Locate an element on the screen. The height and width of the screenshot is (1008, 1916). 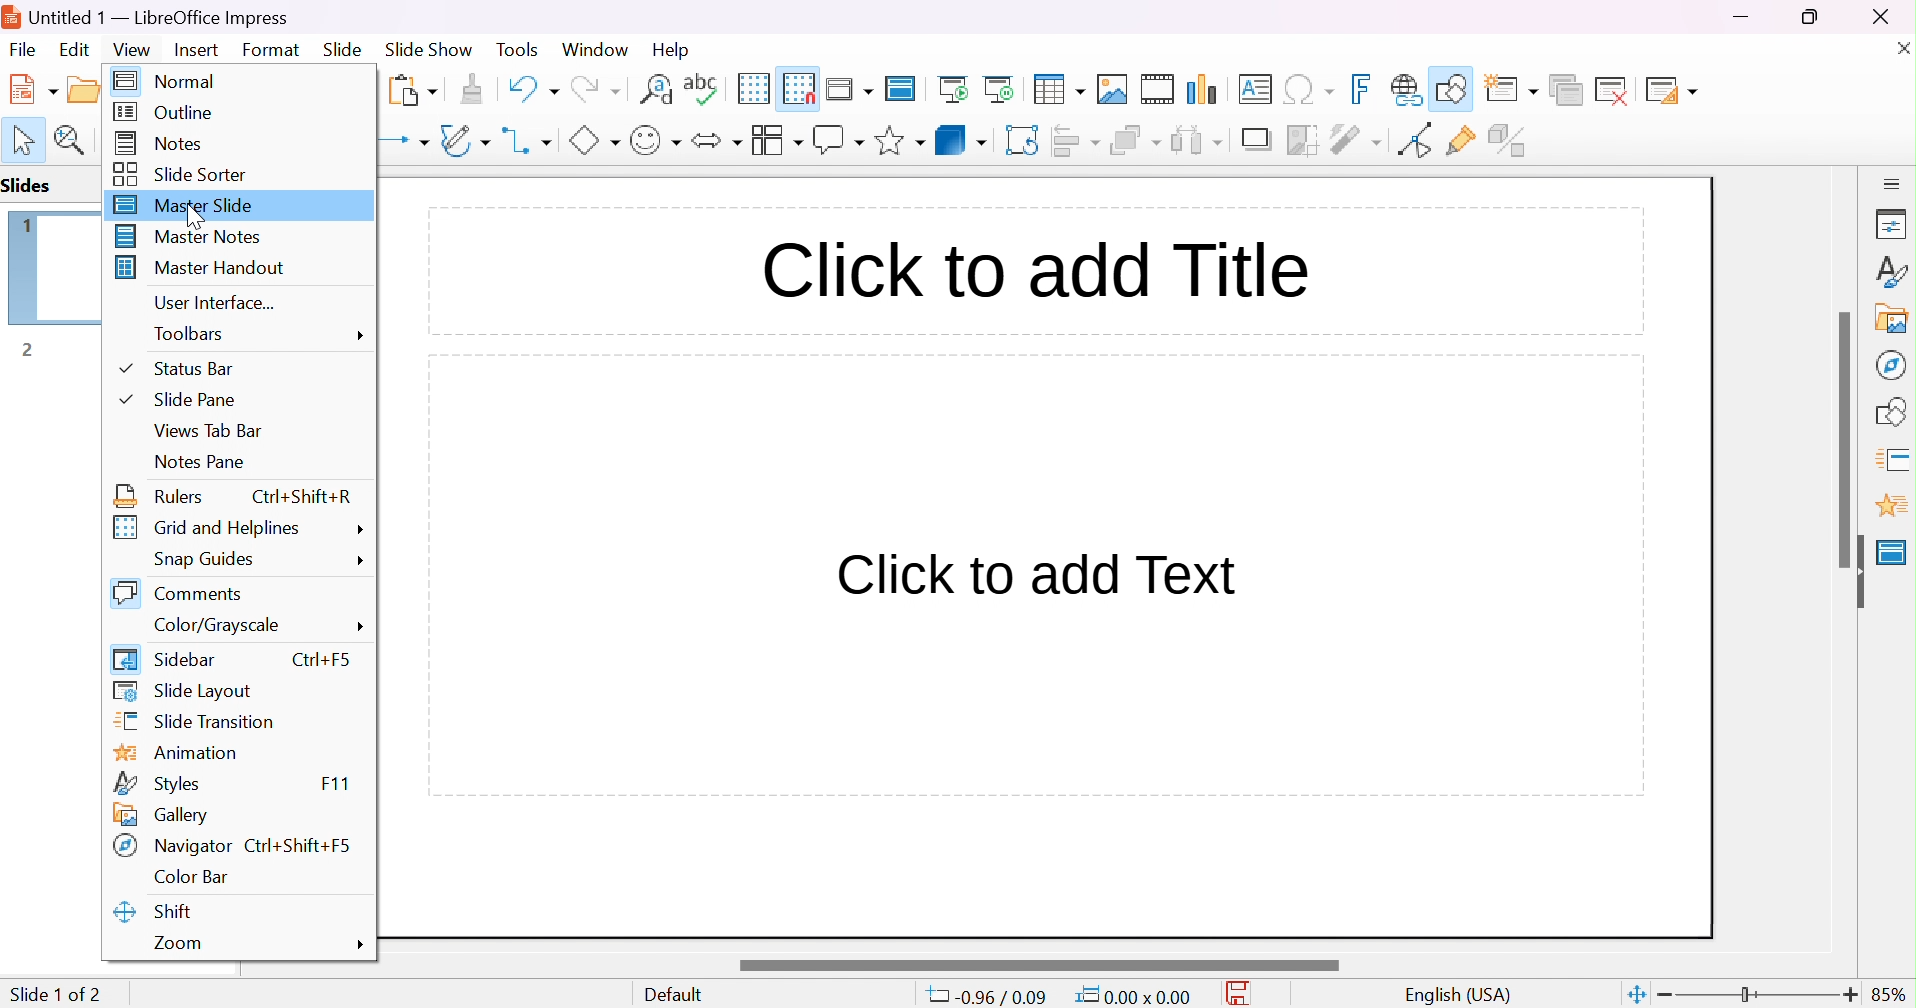
toggle extrusion is located at coordinates (1510, 140).